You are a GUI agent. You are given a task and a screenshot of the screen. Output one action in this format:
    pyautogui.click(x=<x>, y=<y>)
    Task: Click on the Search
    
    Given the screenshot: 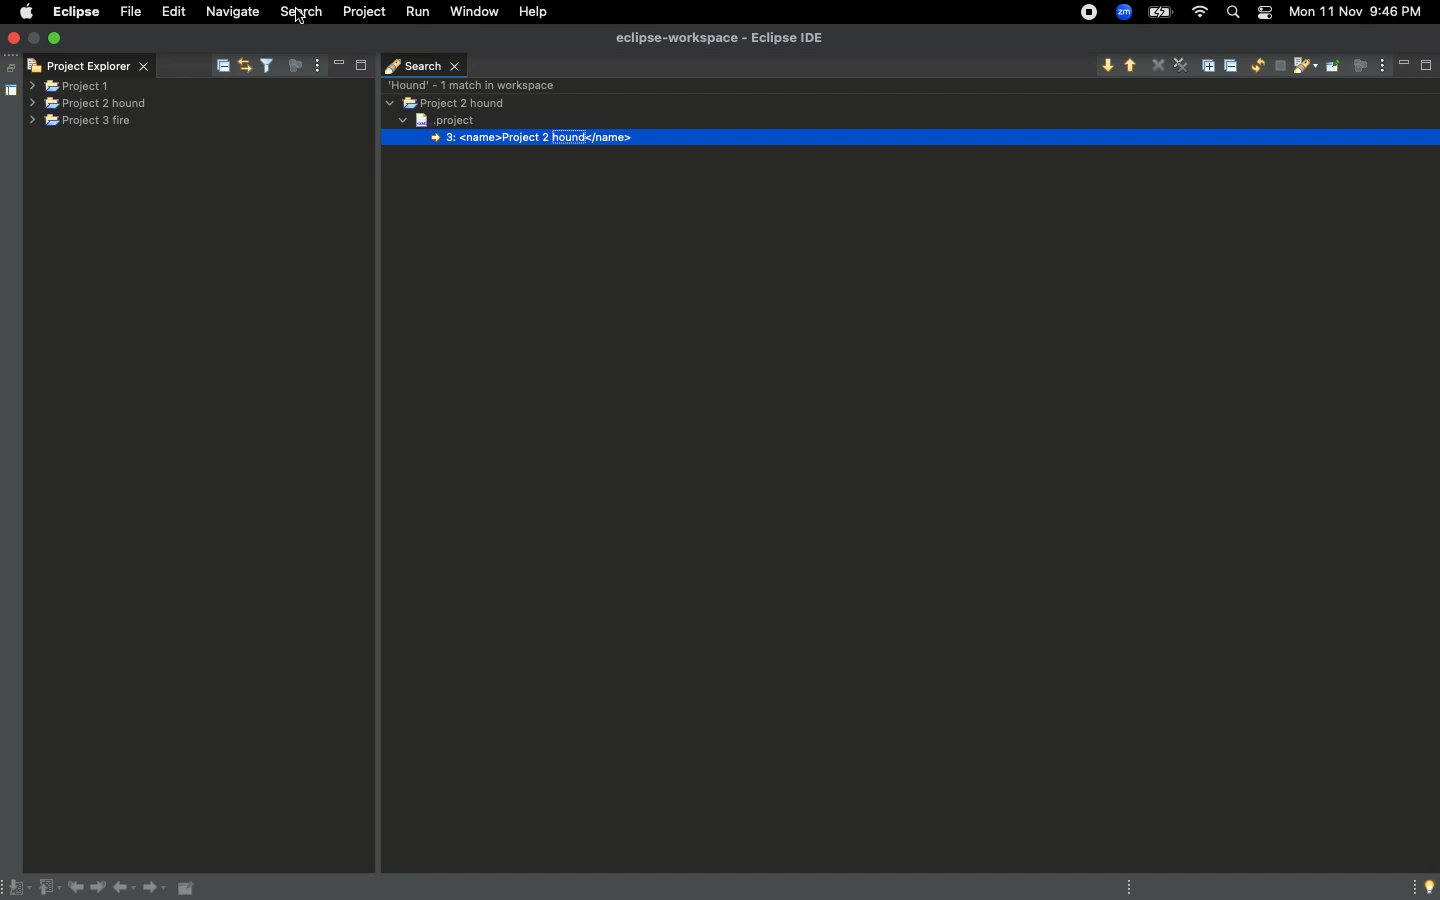 What is the action you would take?
    pyautogui.click(x=424, y=64)
    